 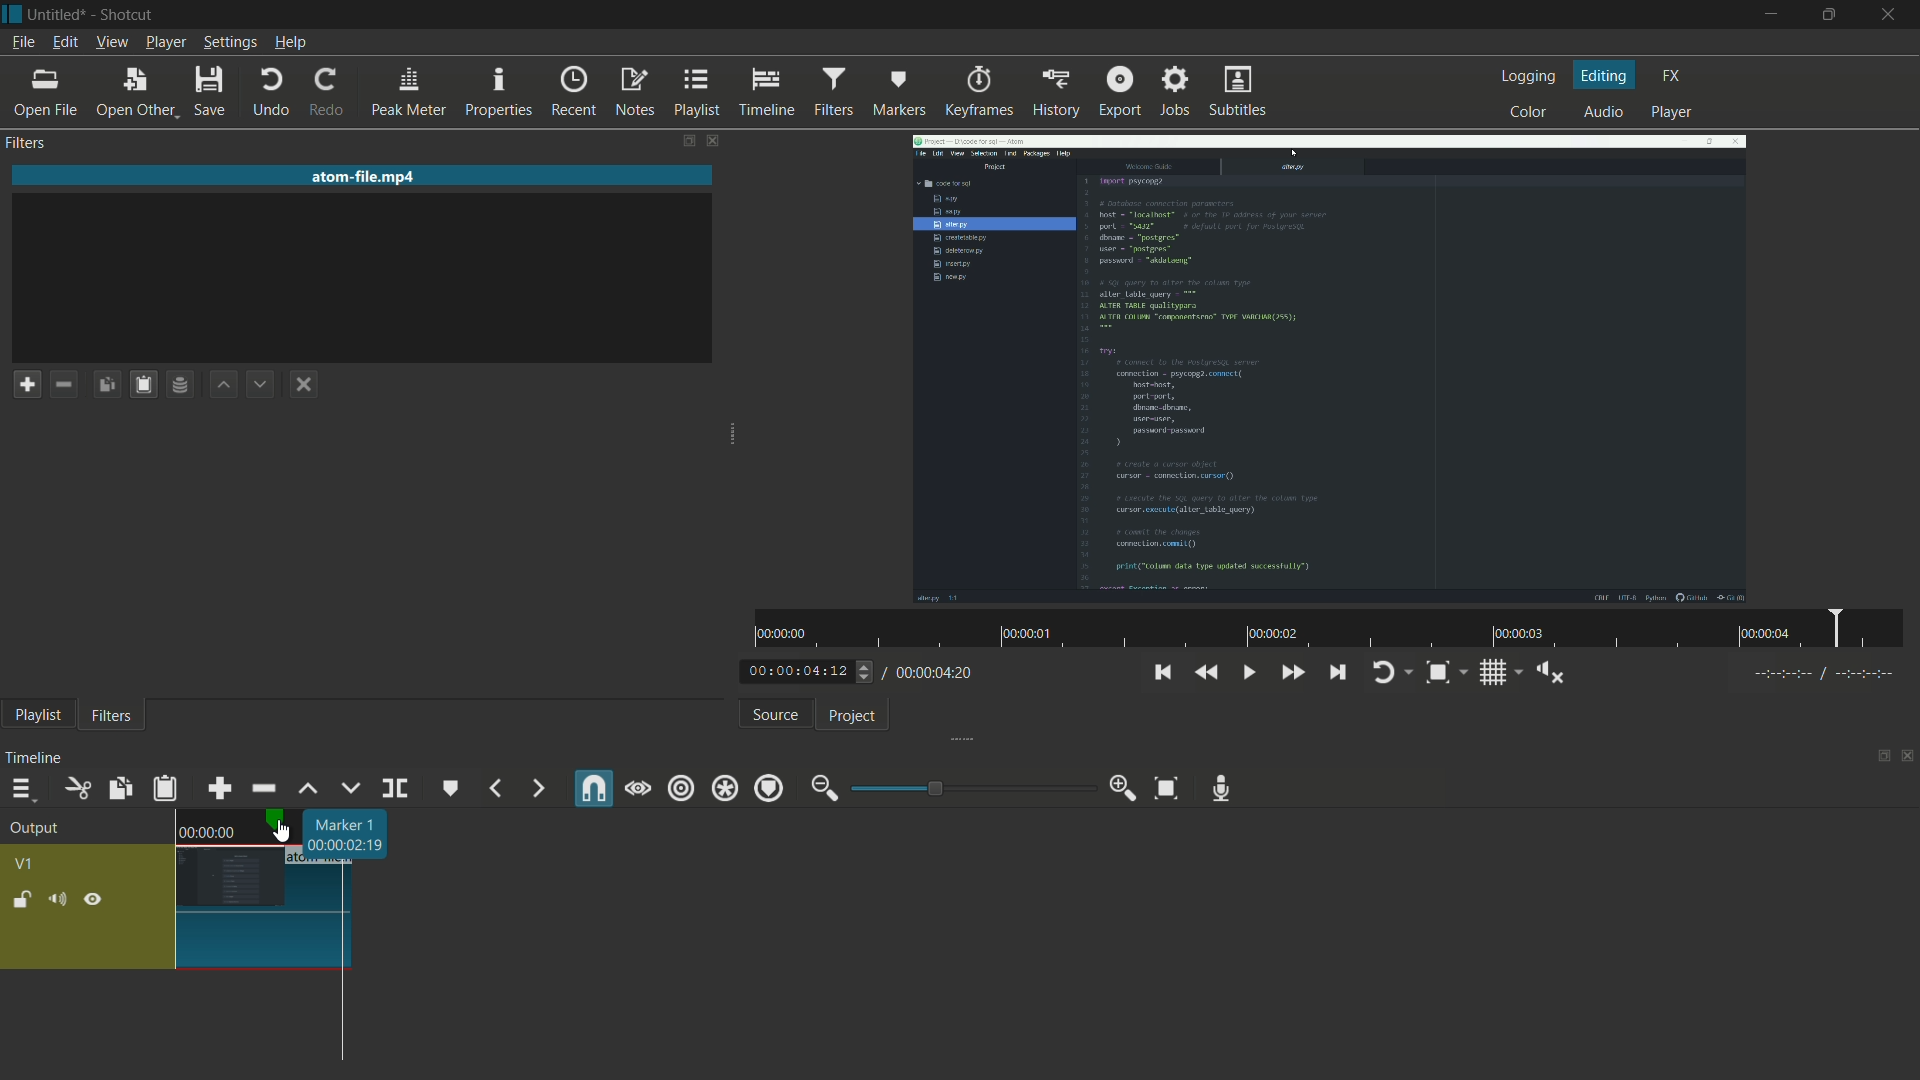 What do you see at coordinates (25, 865) in the screenshot?
I see `v1` at bounding box center [25, 865].